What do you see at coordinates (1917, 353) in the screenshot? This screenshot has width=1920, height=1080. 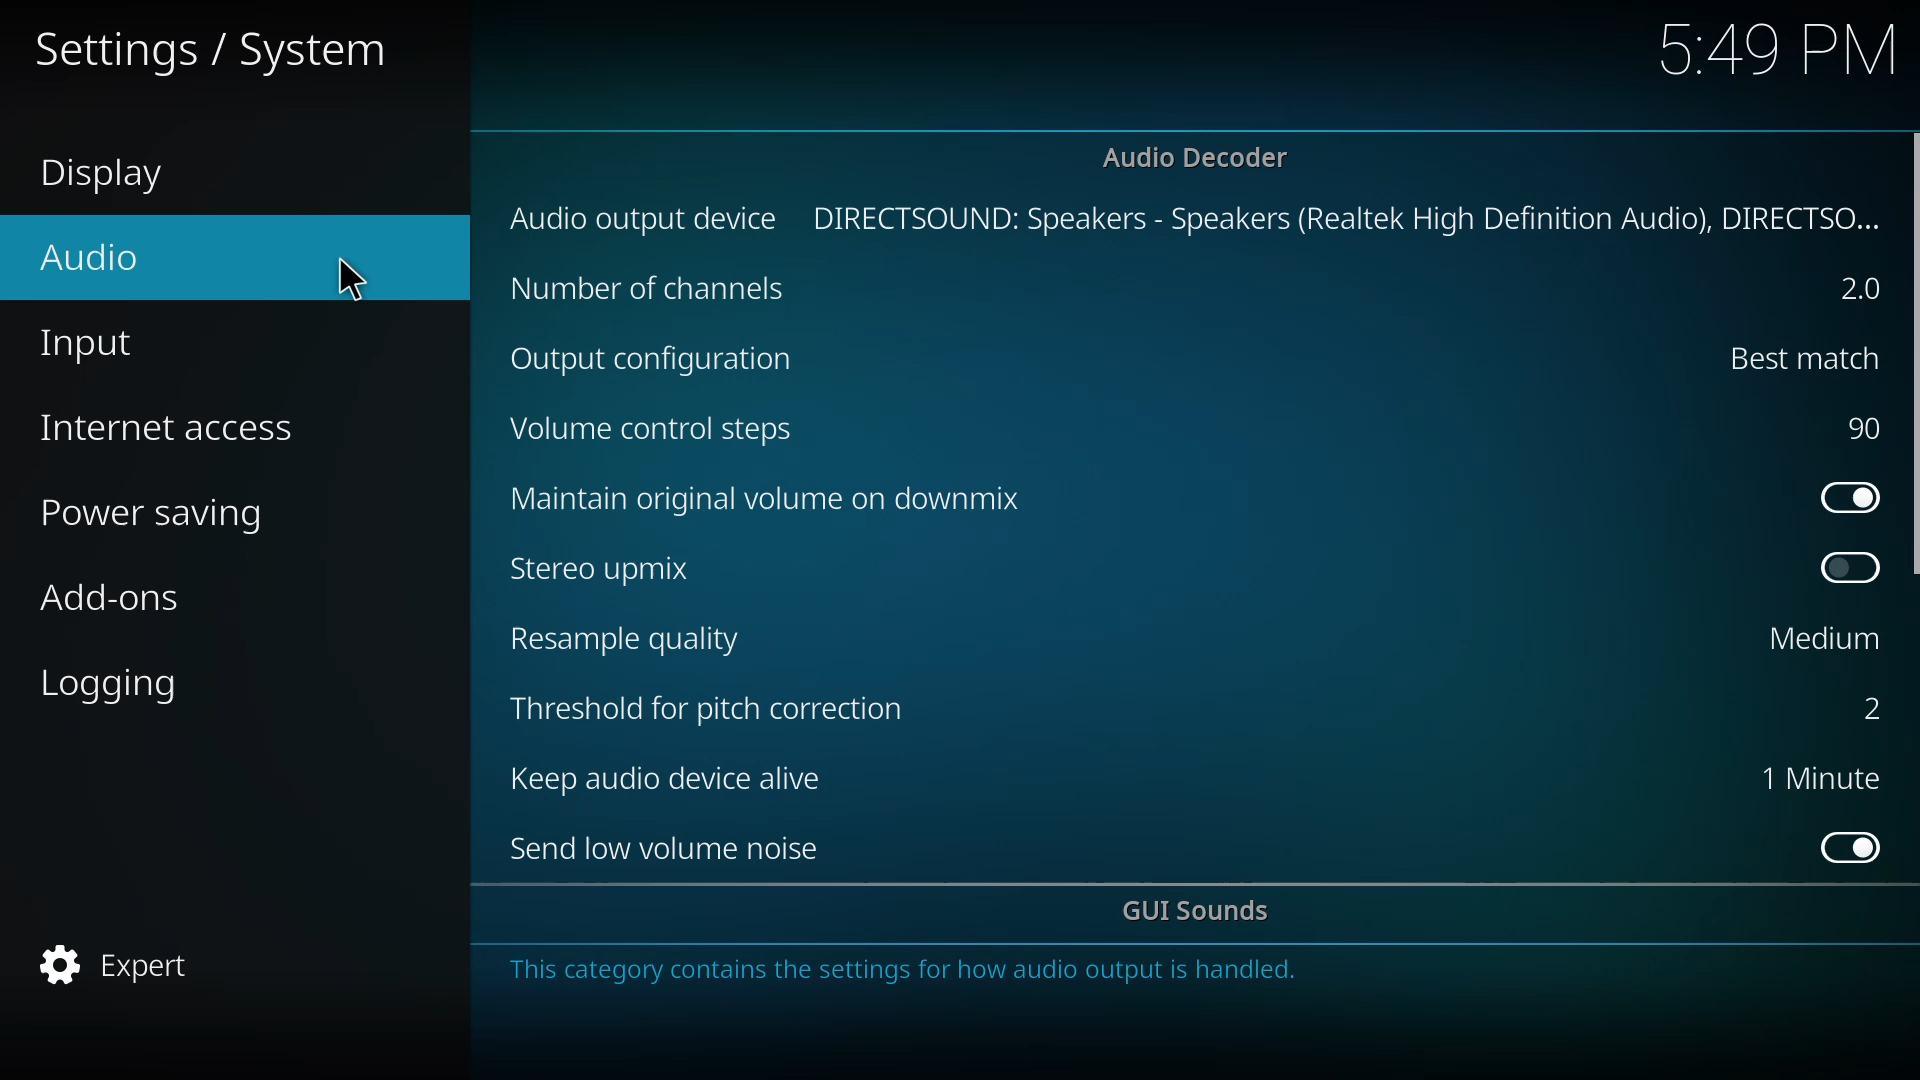 I see `scroll bar` at bounding box center [1917, 353].